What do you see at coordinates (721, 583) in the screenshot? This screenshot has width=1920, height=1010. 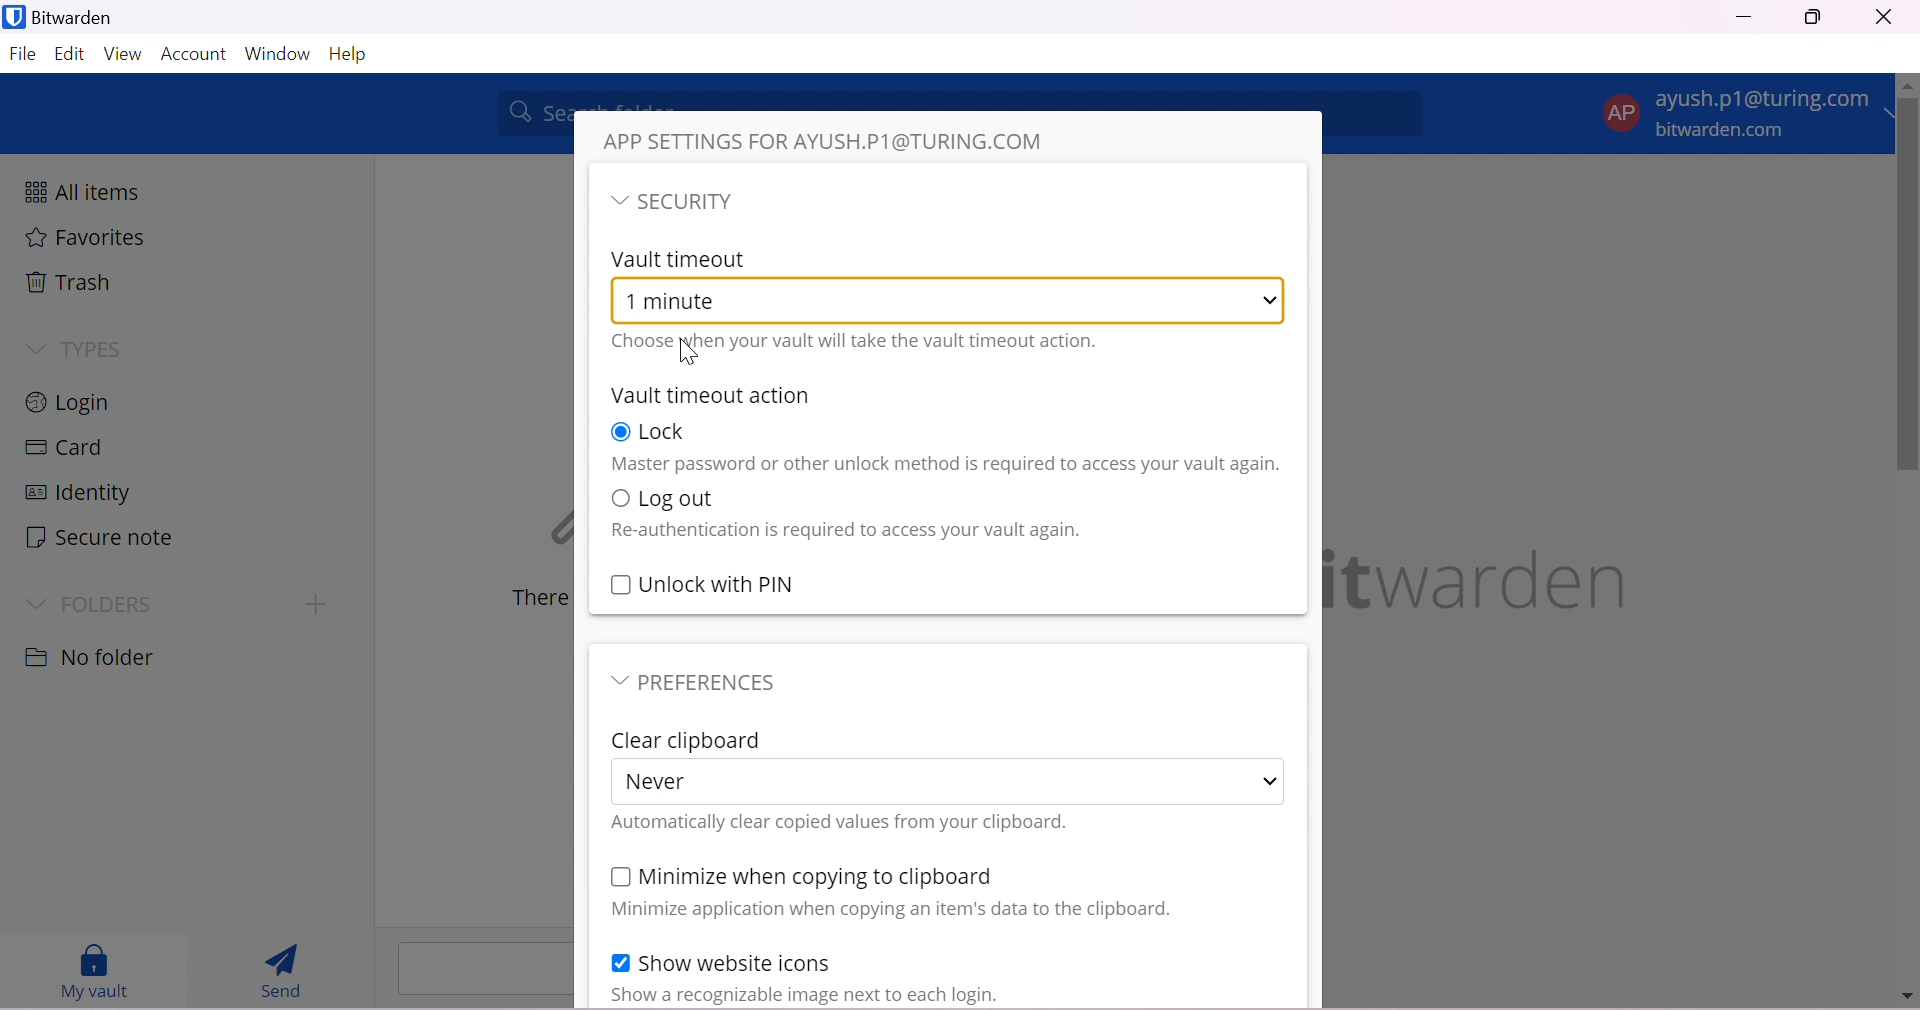 I see `Unlock with PIN` at bounding box center [721, 583].